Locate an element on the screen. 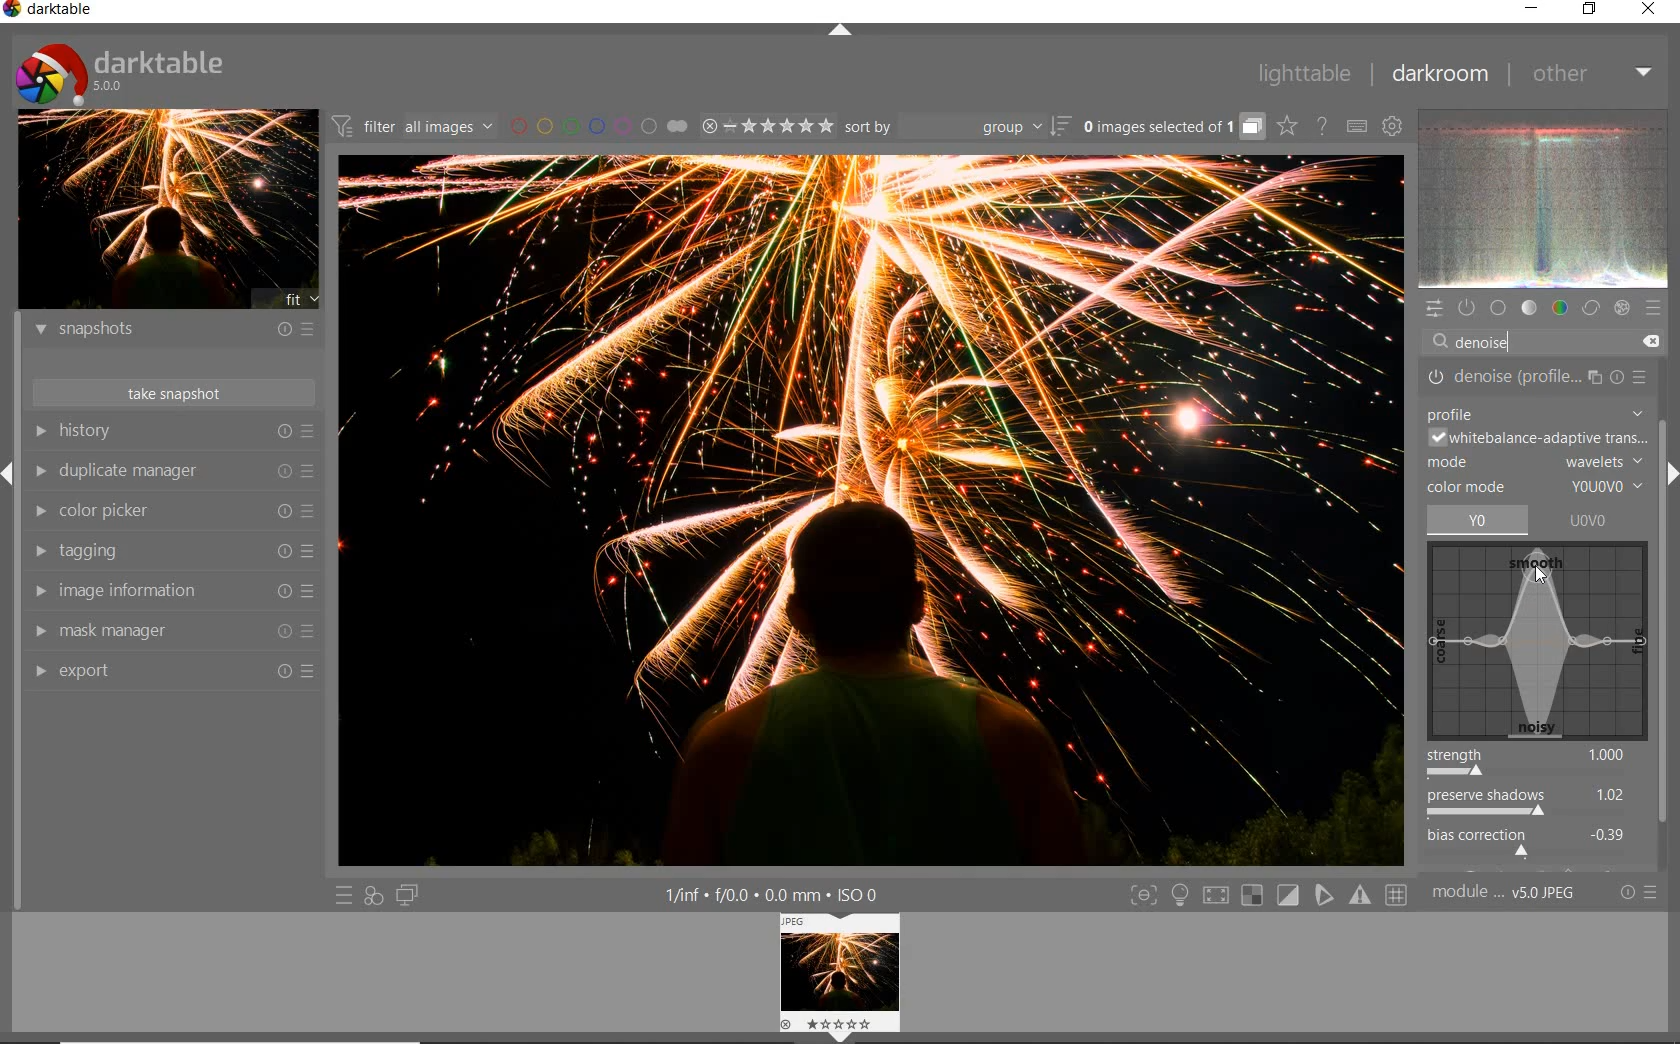 The height and width of the screenshot is (1044, 1680). UOVO is located at coordinates (1598, 521).